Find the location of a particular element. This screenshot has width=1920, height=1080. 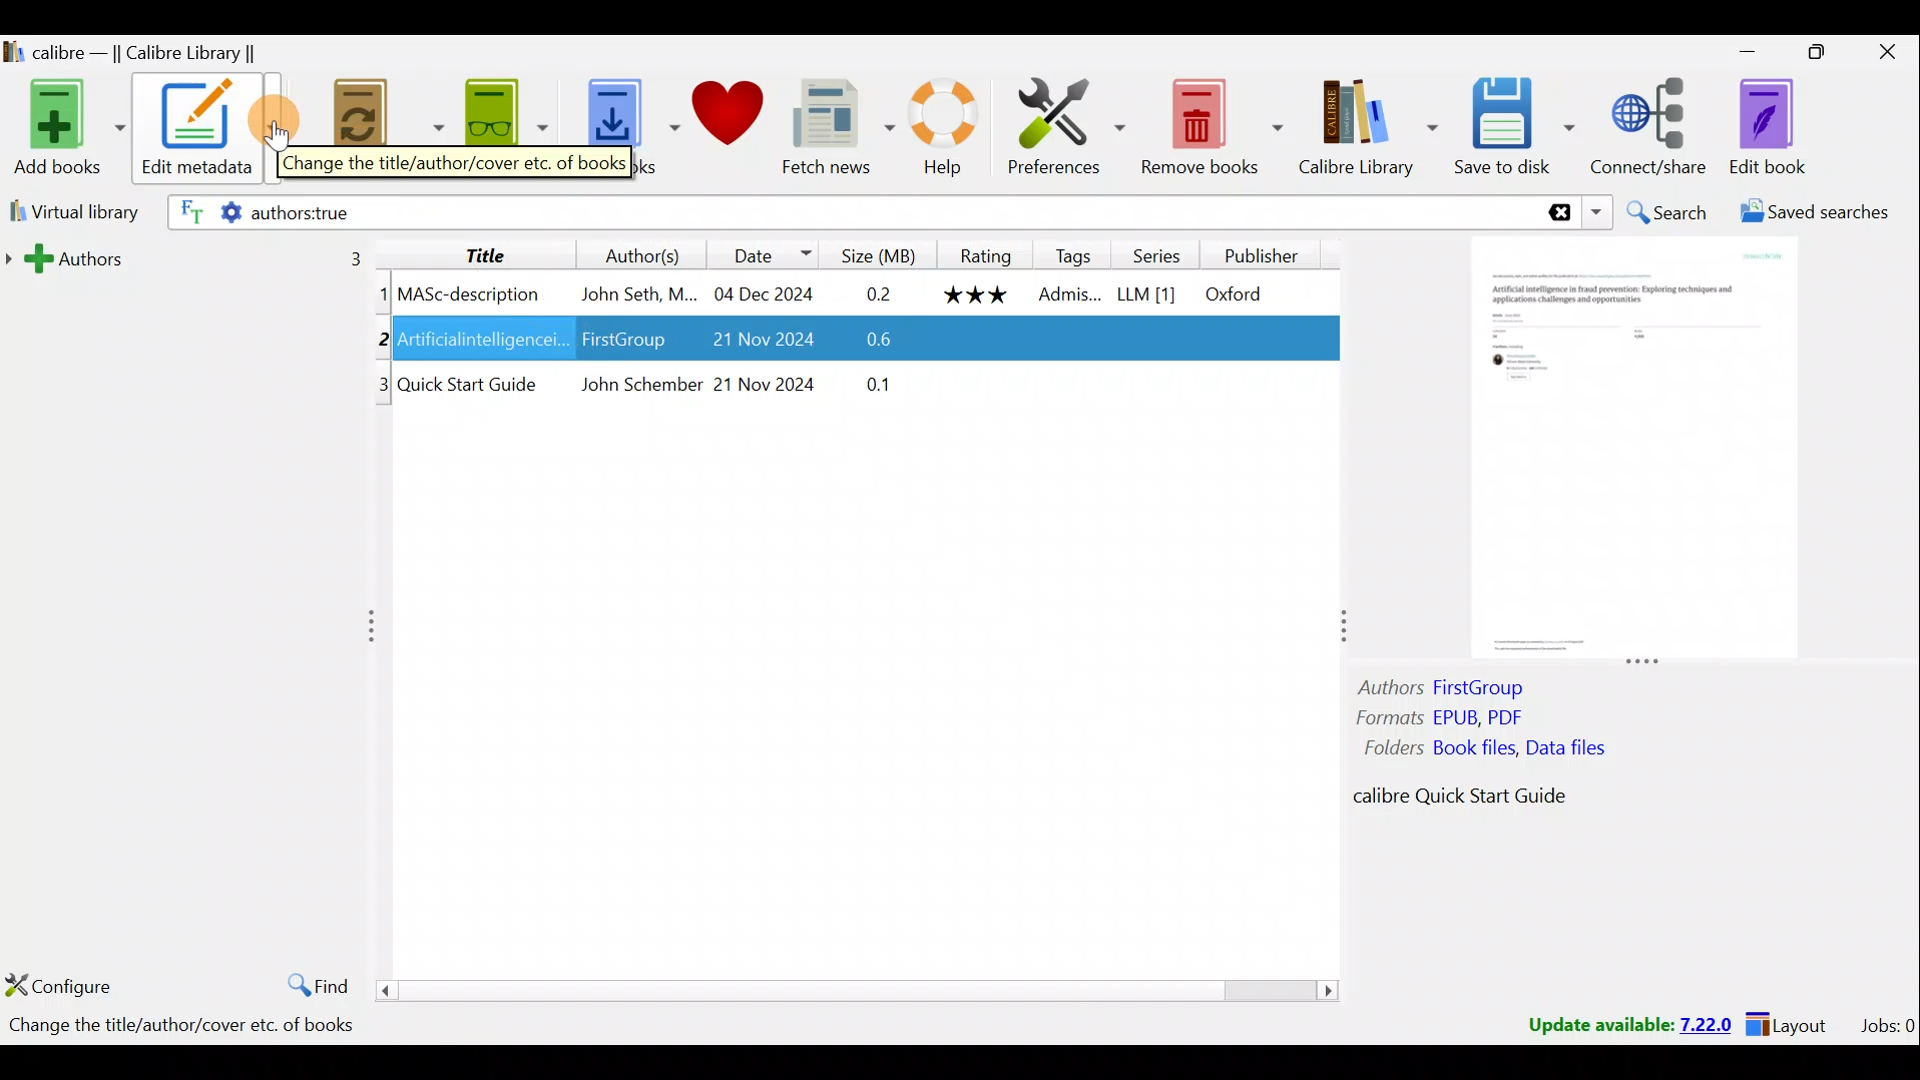

Edit metadata is located at coordinates (203, 130).